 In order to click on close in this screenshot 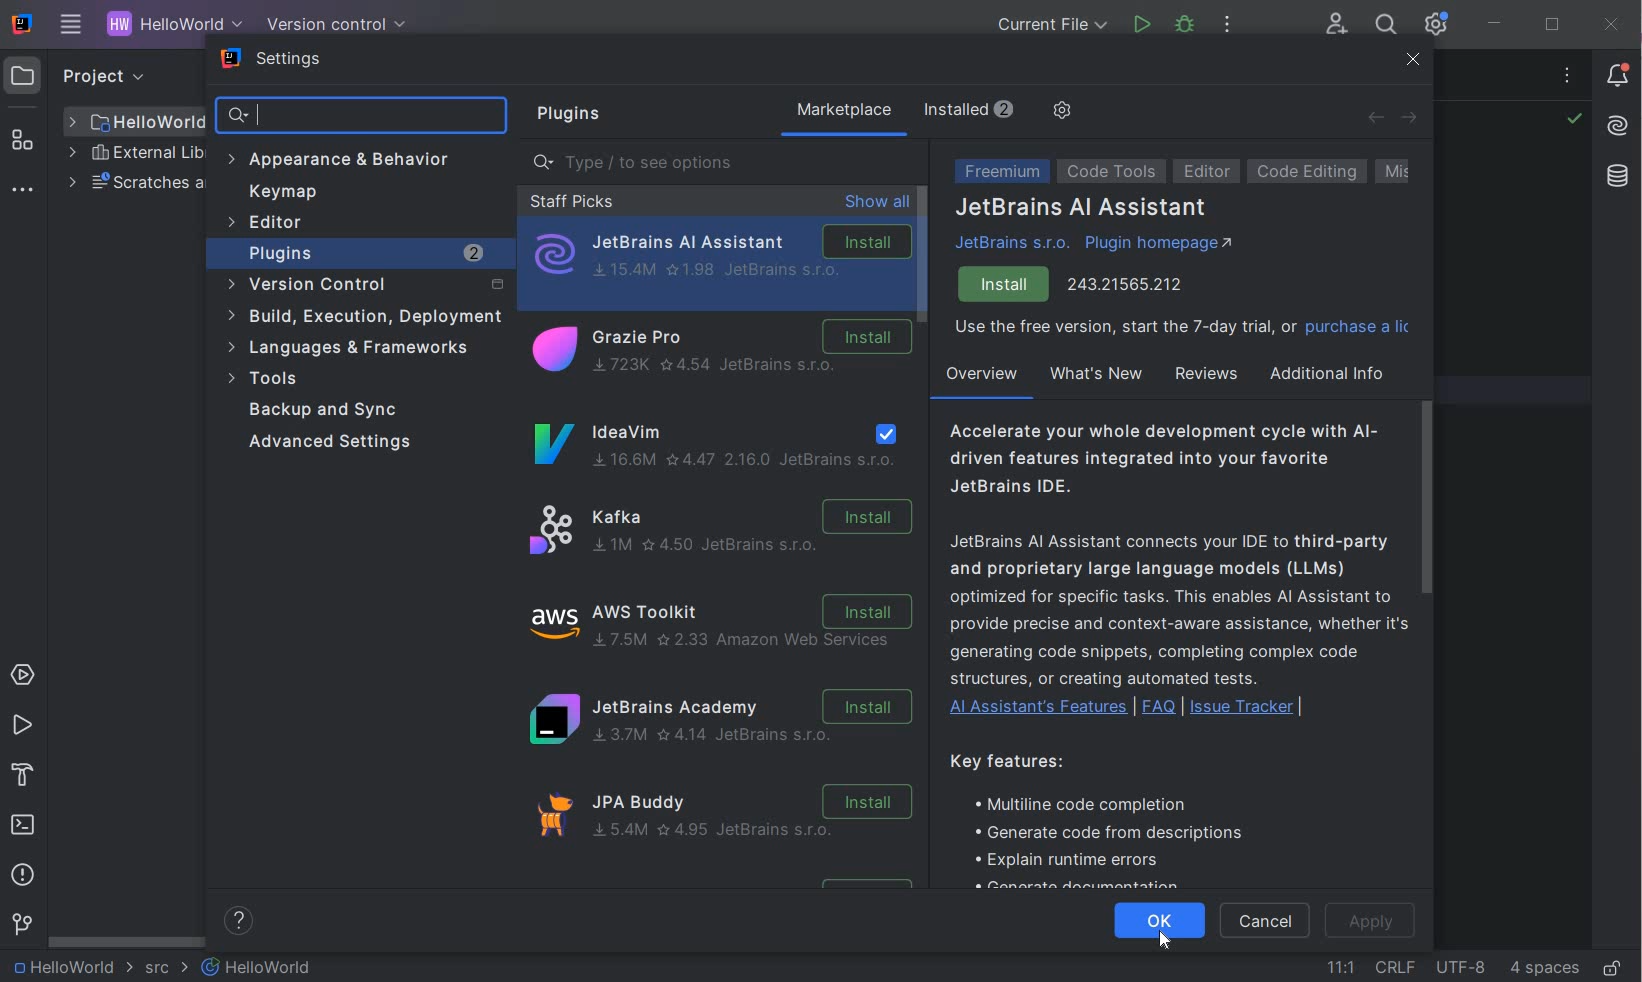, I will do `click(1414, 62)`.